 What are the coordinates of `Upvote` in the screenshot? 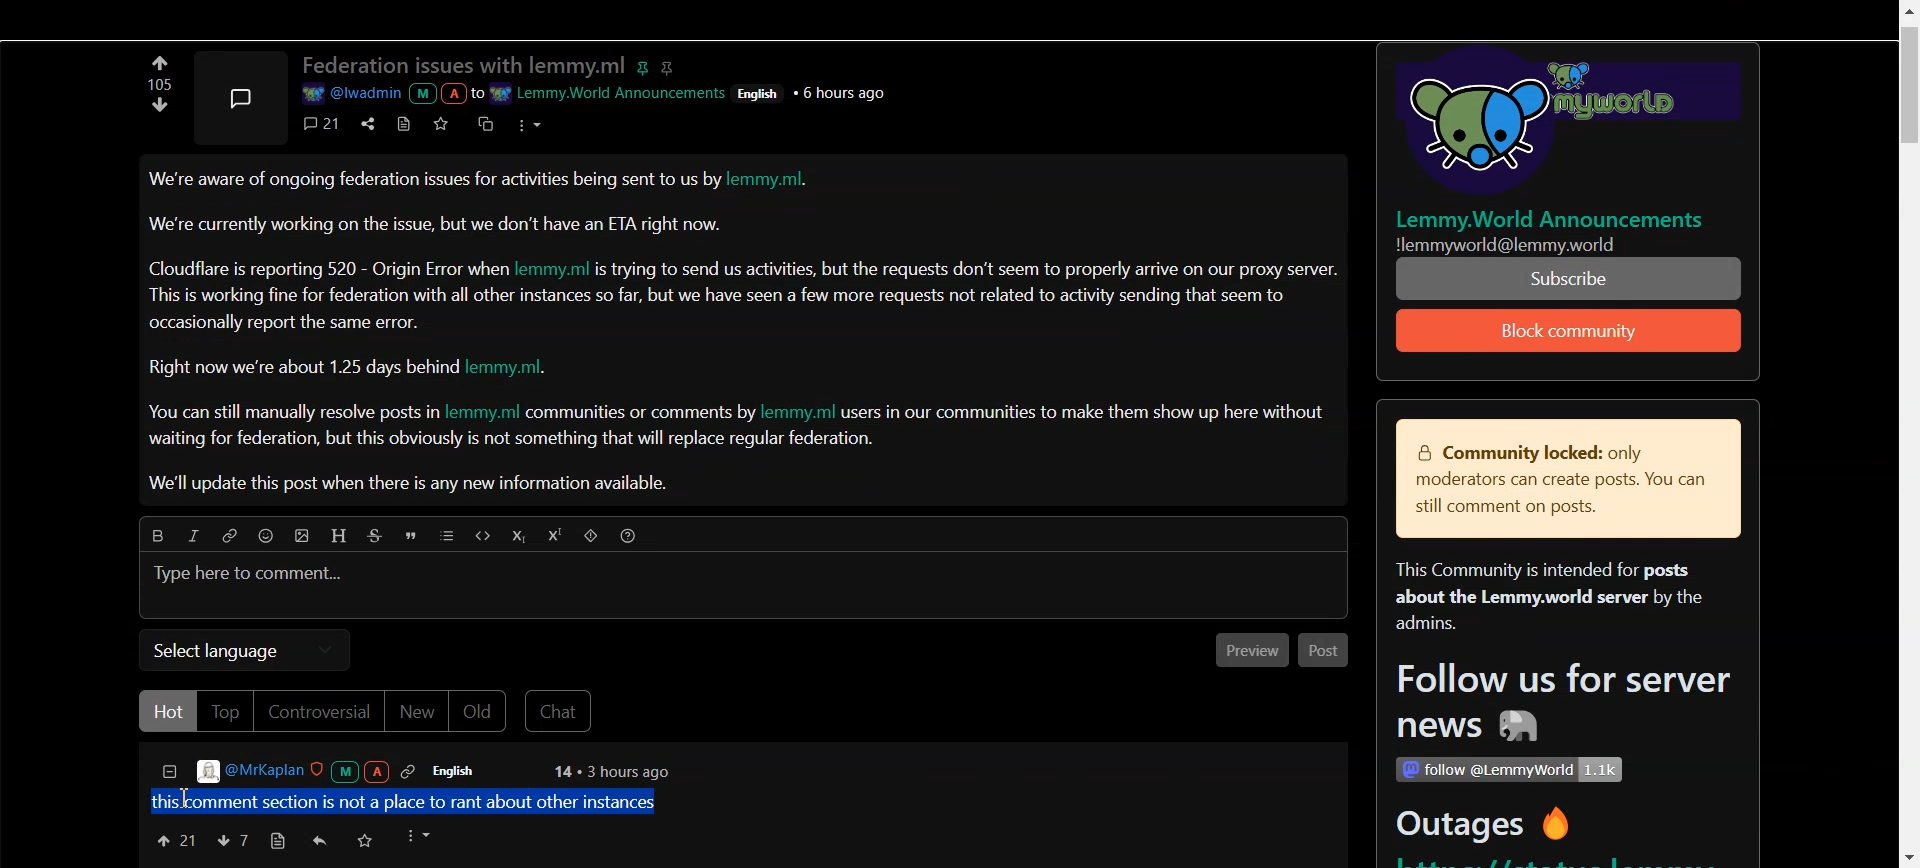 It's located at (161, 111).